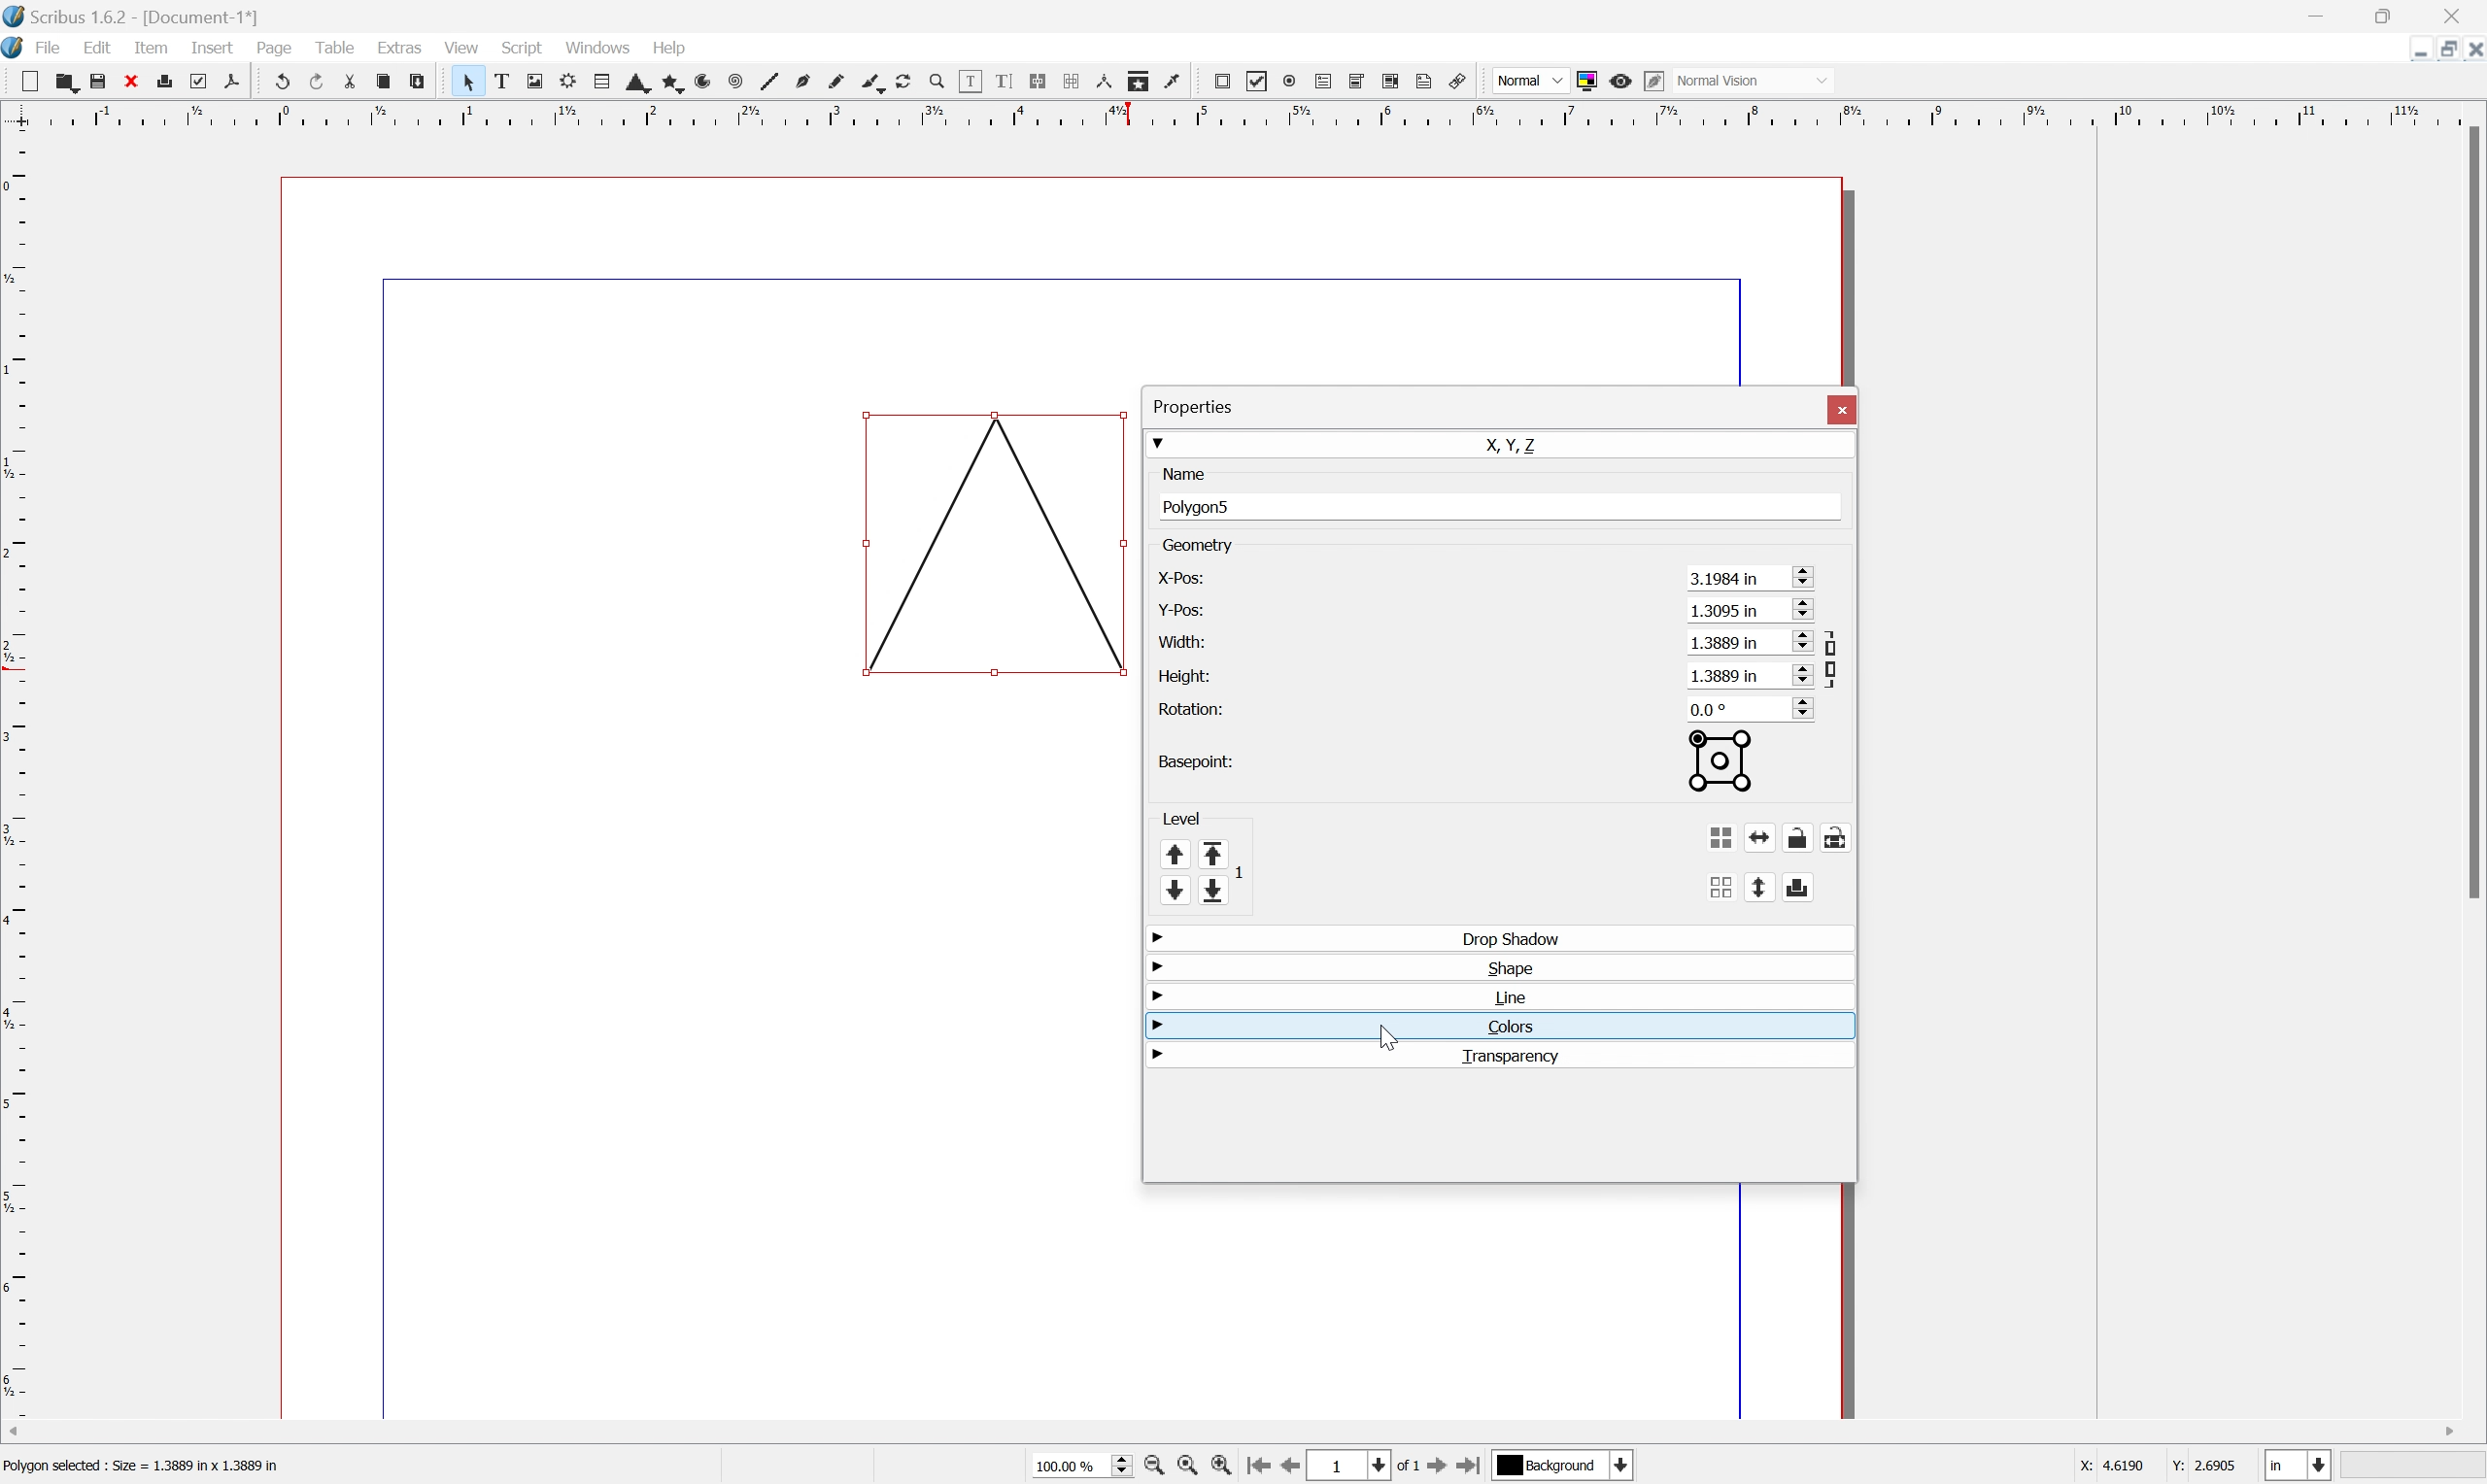 Image resolution: width=2487 pixels, height=1484 pixels. What do you see at coordinates (198, 81) in the screenshot?
I see `Preflight verifier` at bounding box center [198, 81].